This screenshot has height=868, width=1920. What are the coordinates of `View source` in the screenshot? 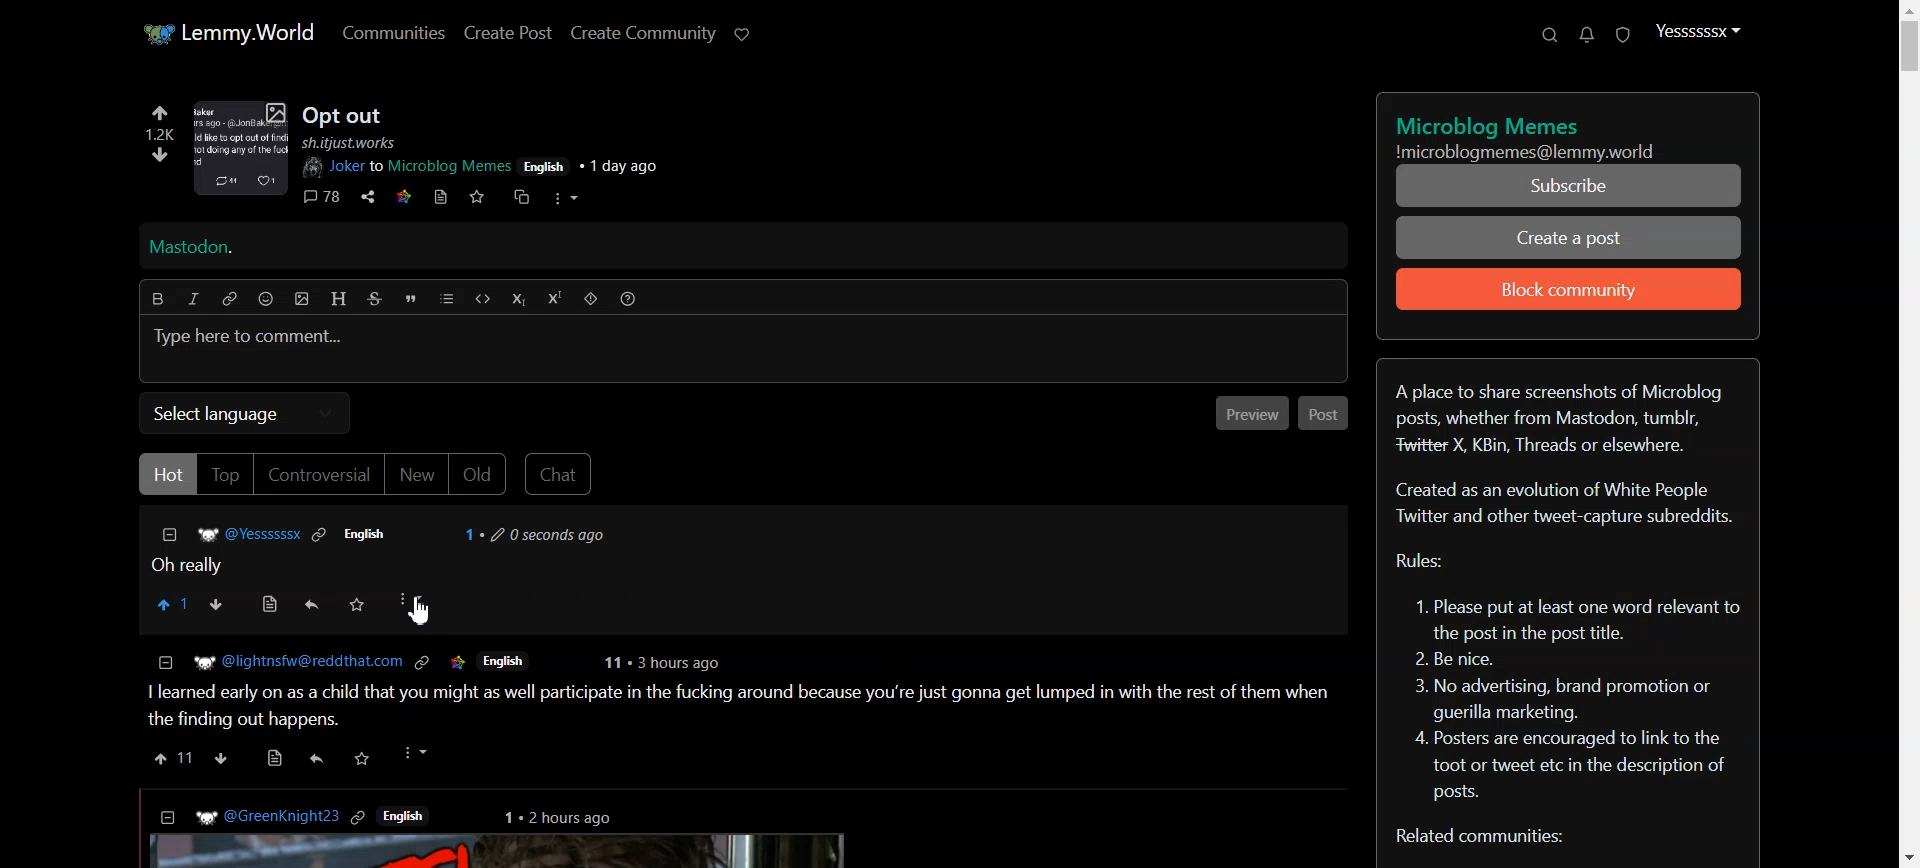 It's located at (271, 605).